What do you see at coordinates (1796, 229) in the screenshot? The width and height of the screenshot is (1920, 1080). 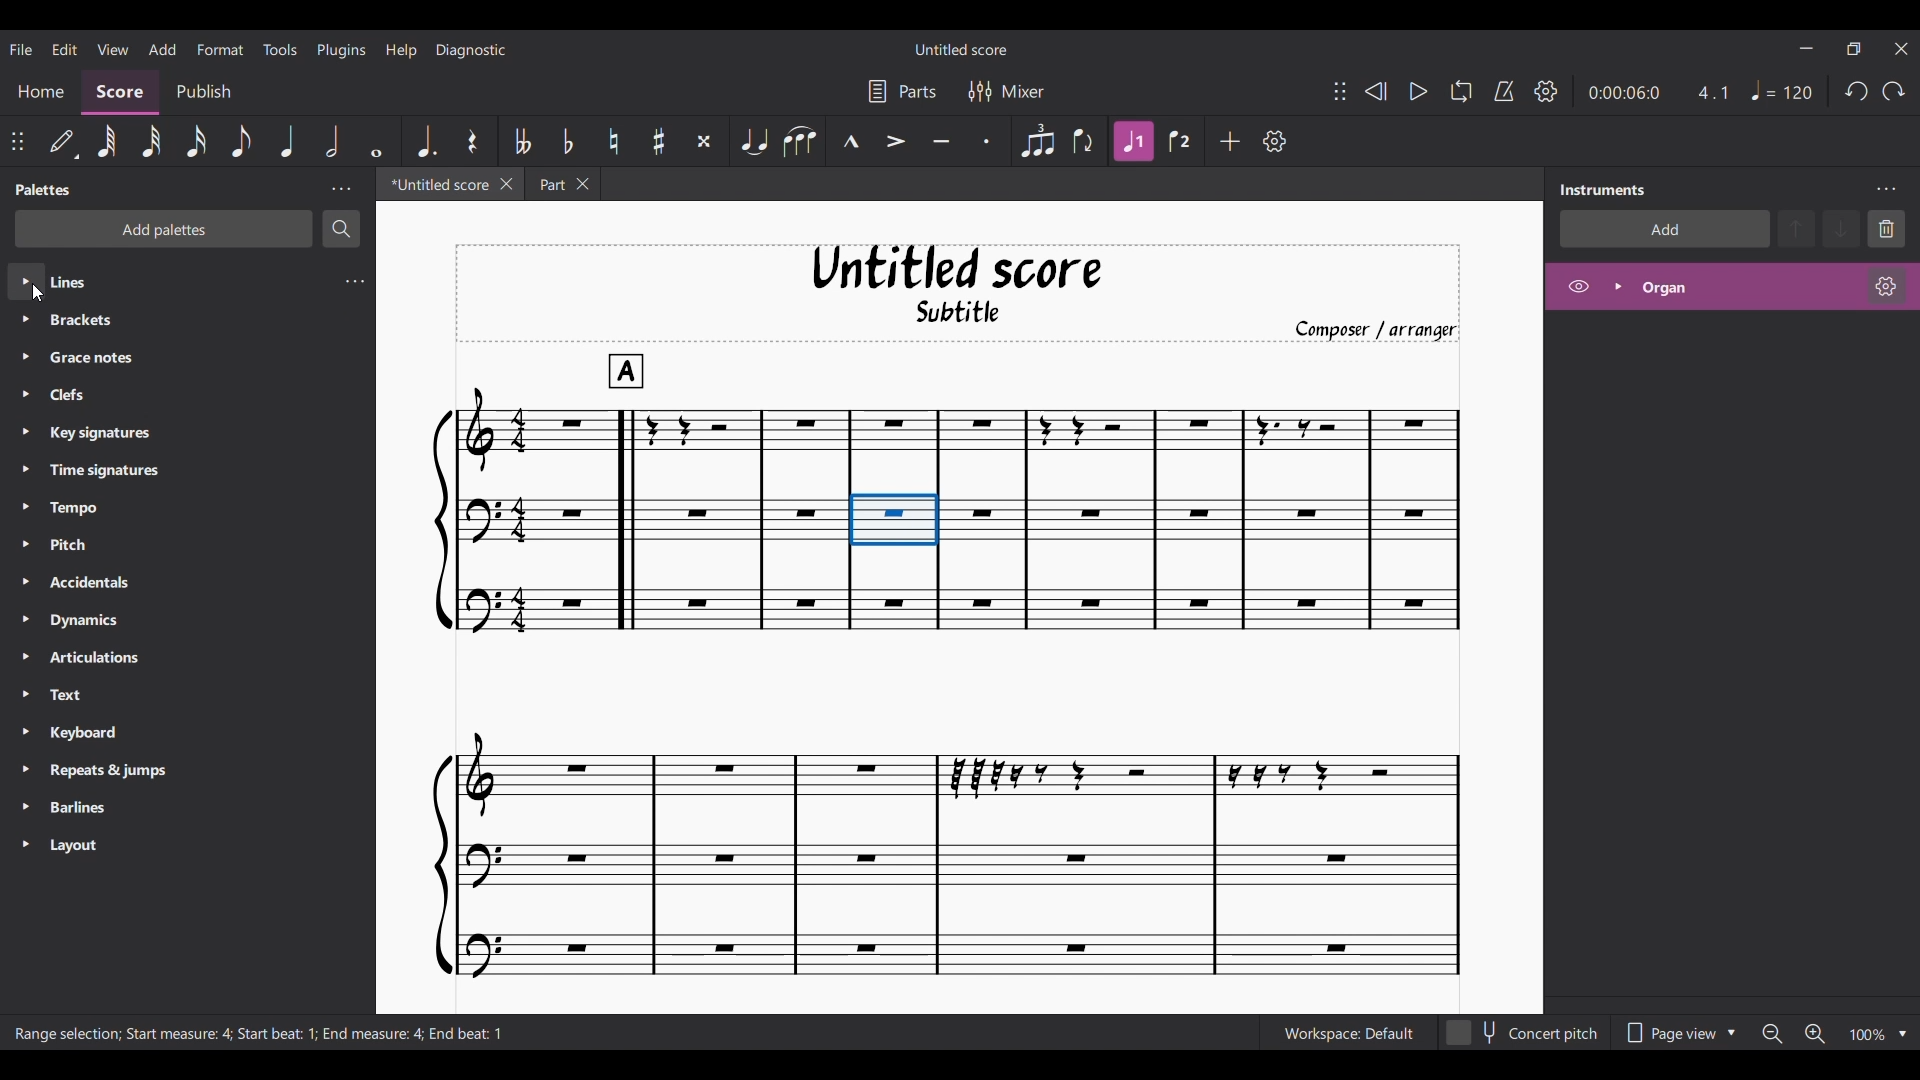 I see `Move up` at bounding box center [1796, 229].